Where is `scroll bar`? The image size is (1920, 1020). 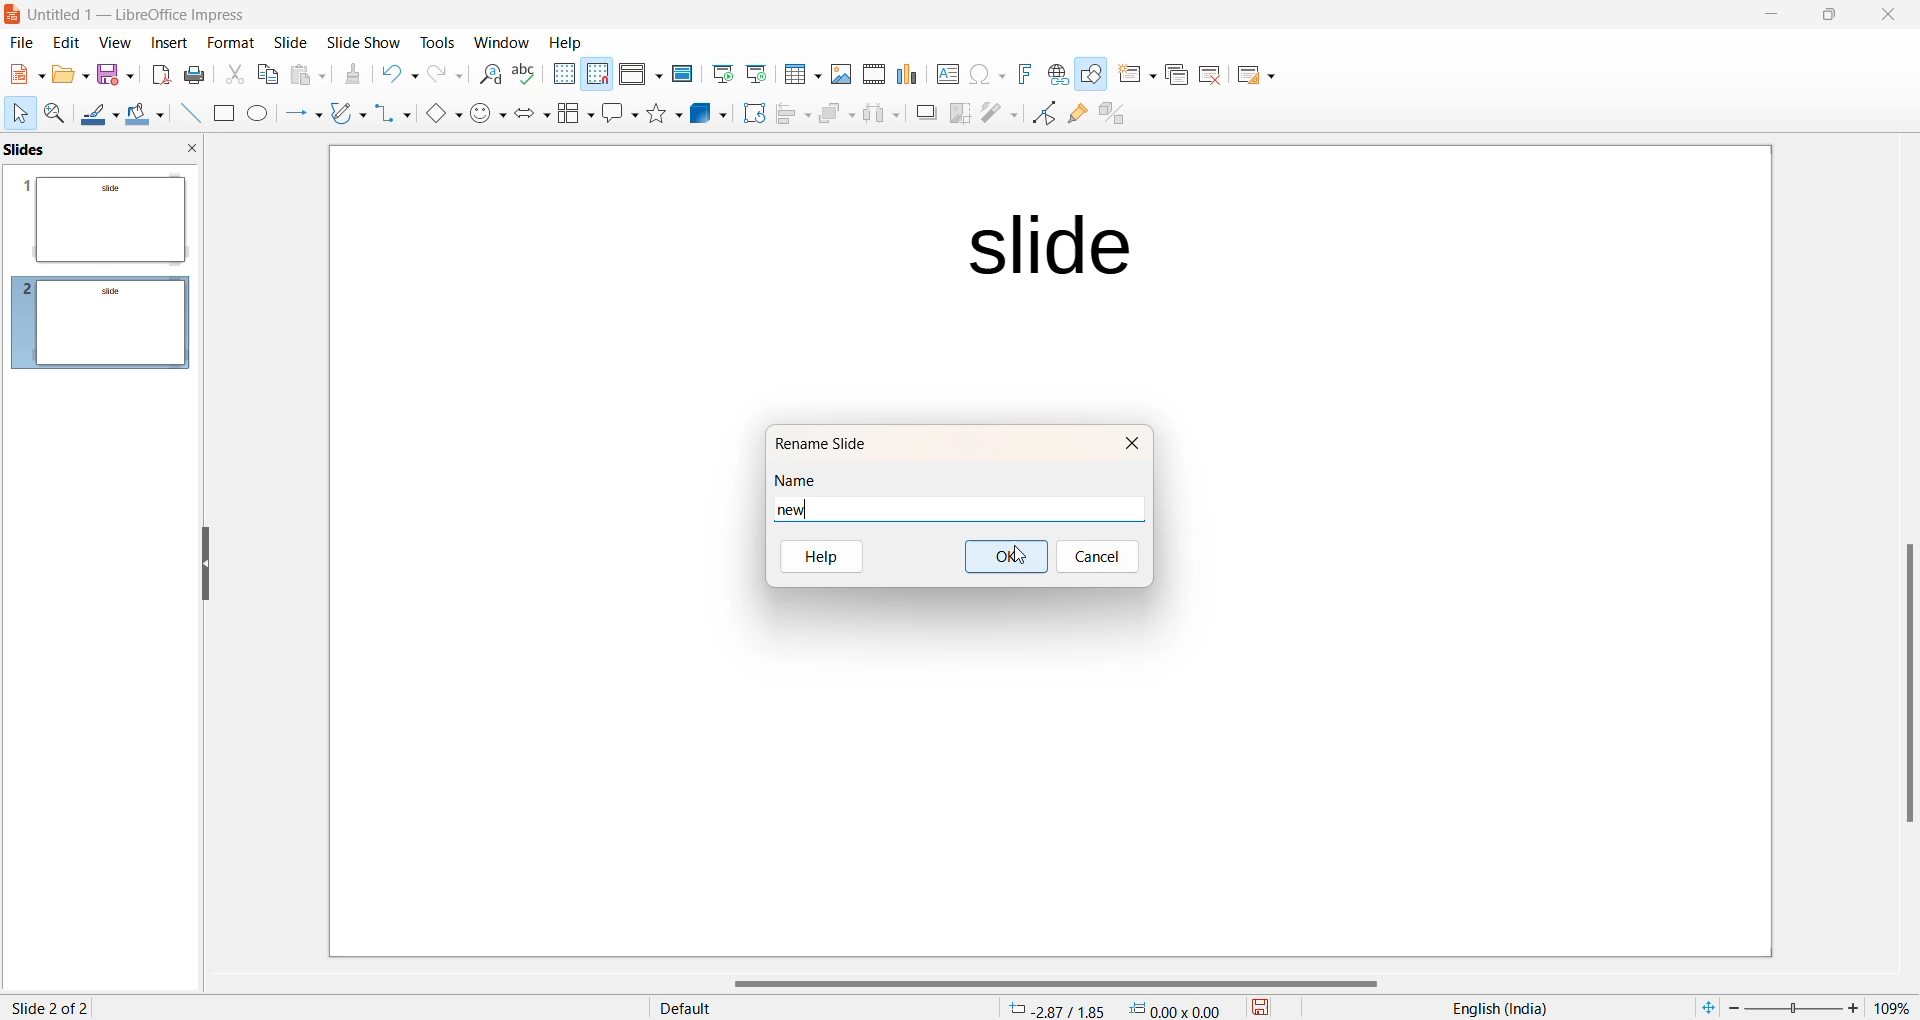
scroll bar is located at coordinates (1906, 686).